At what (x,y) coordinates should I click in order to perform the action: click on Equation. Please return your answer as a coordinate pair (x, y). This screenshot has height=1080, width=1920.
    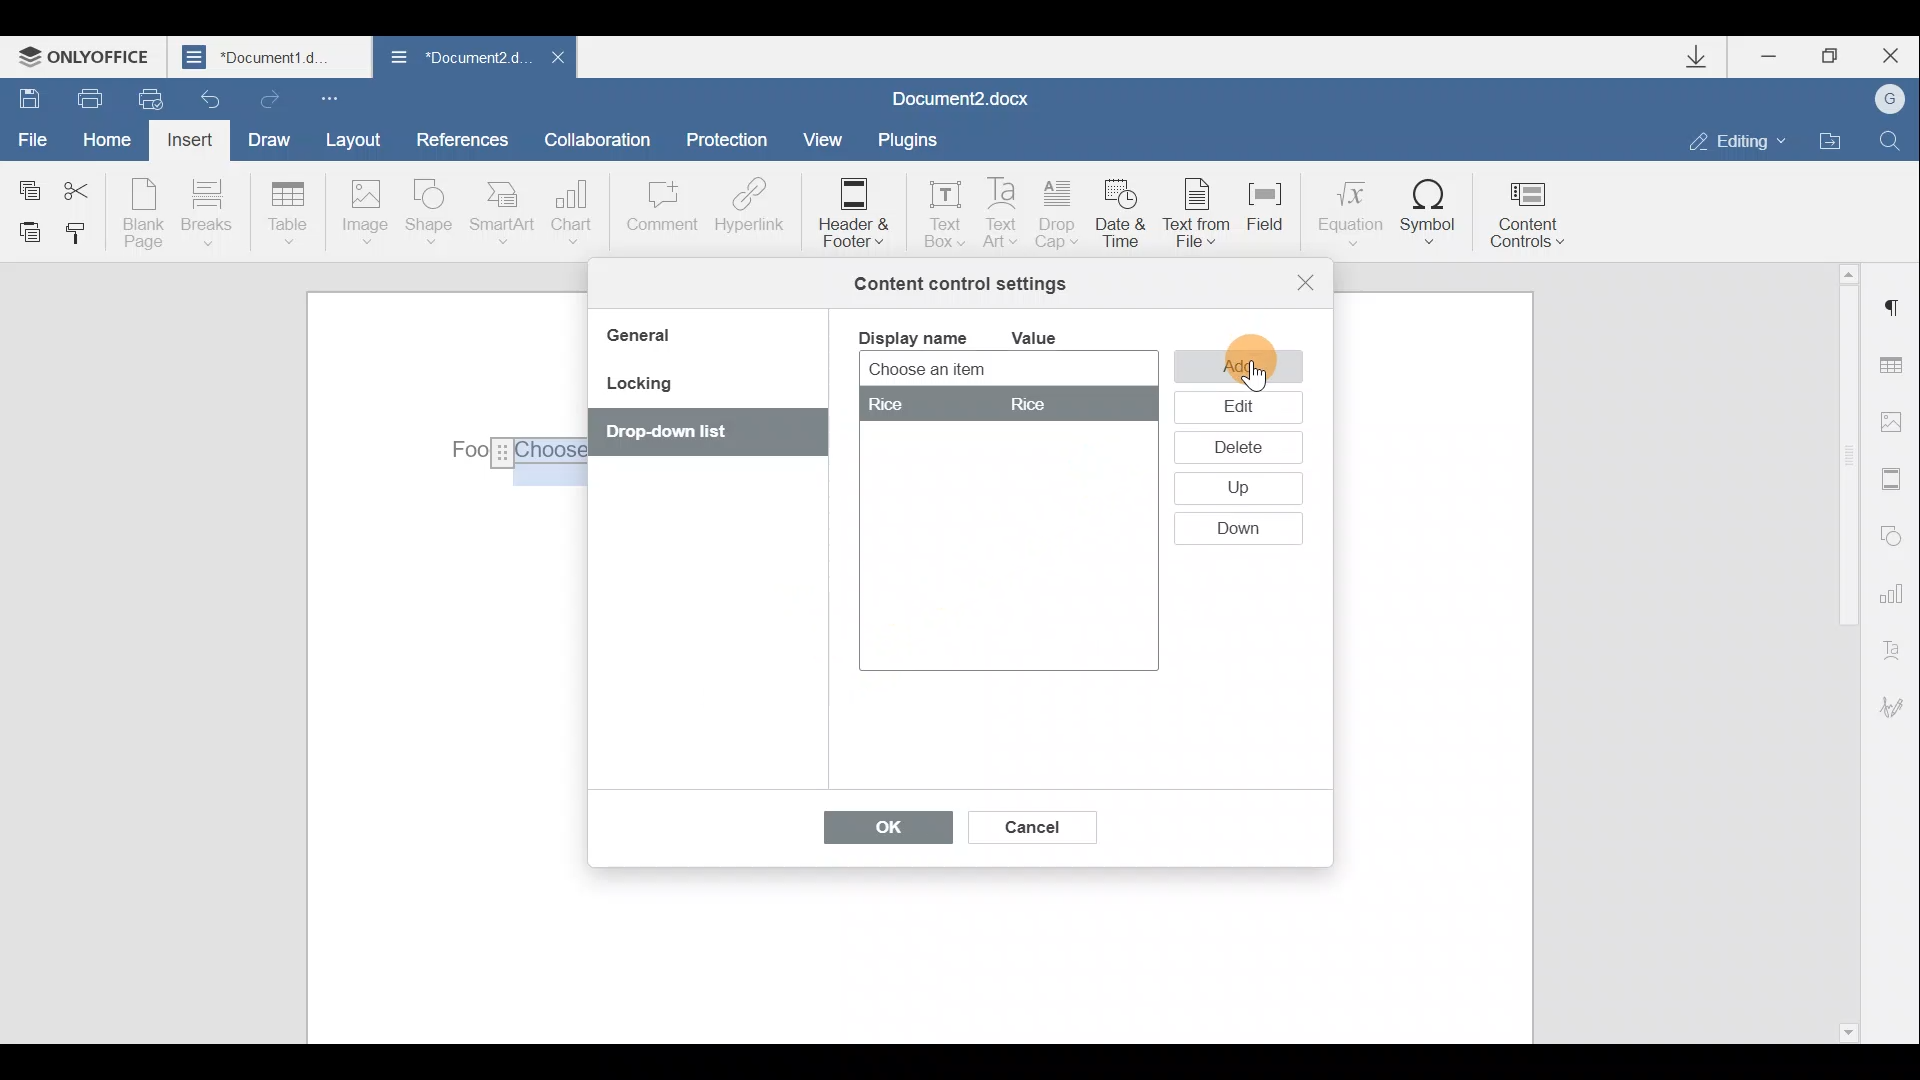
    Looking at the image, I should click on (1348, 209).